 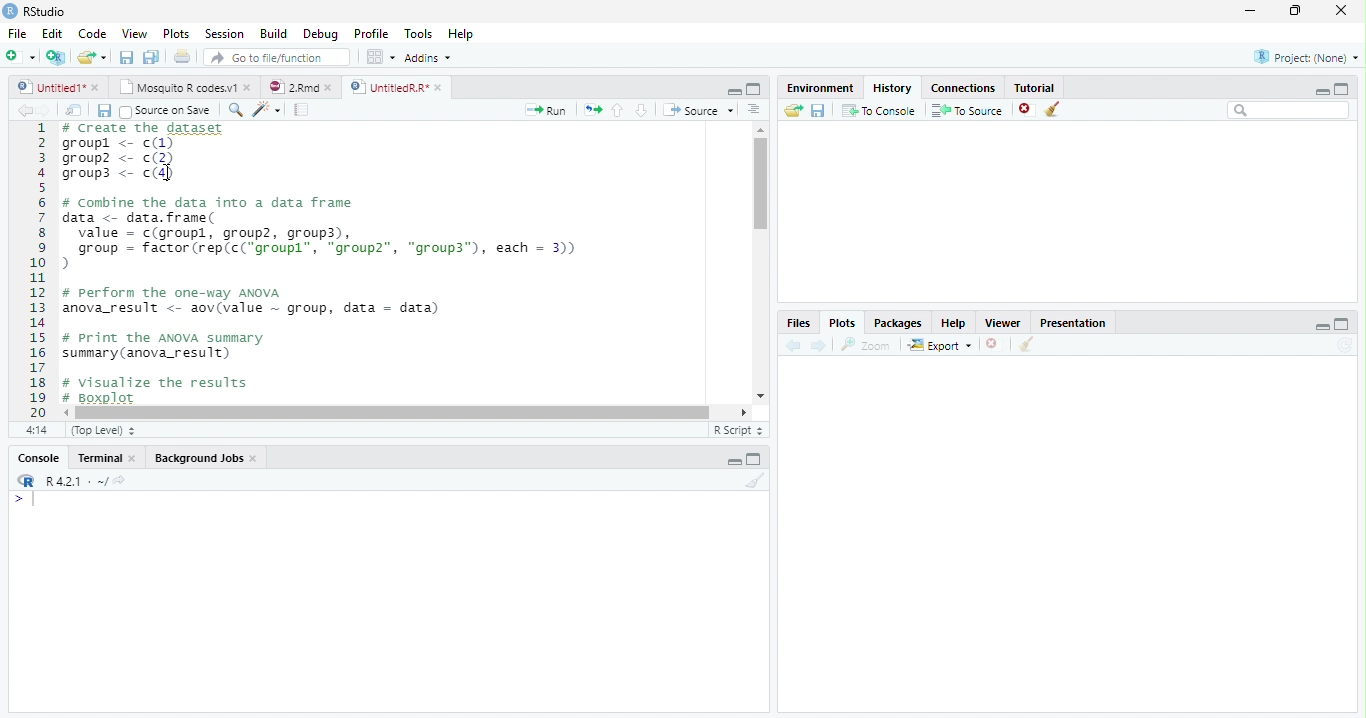 I want to click on Save All open documents, so click(x=150, y=57).